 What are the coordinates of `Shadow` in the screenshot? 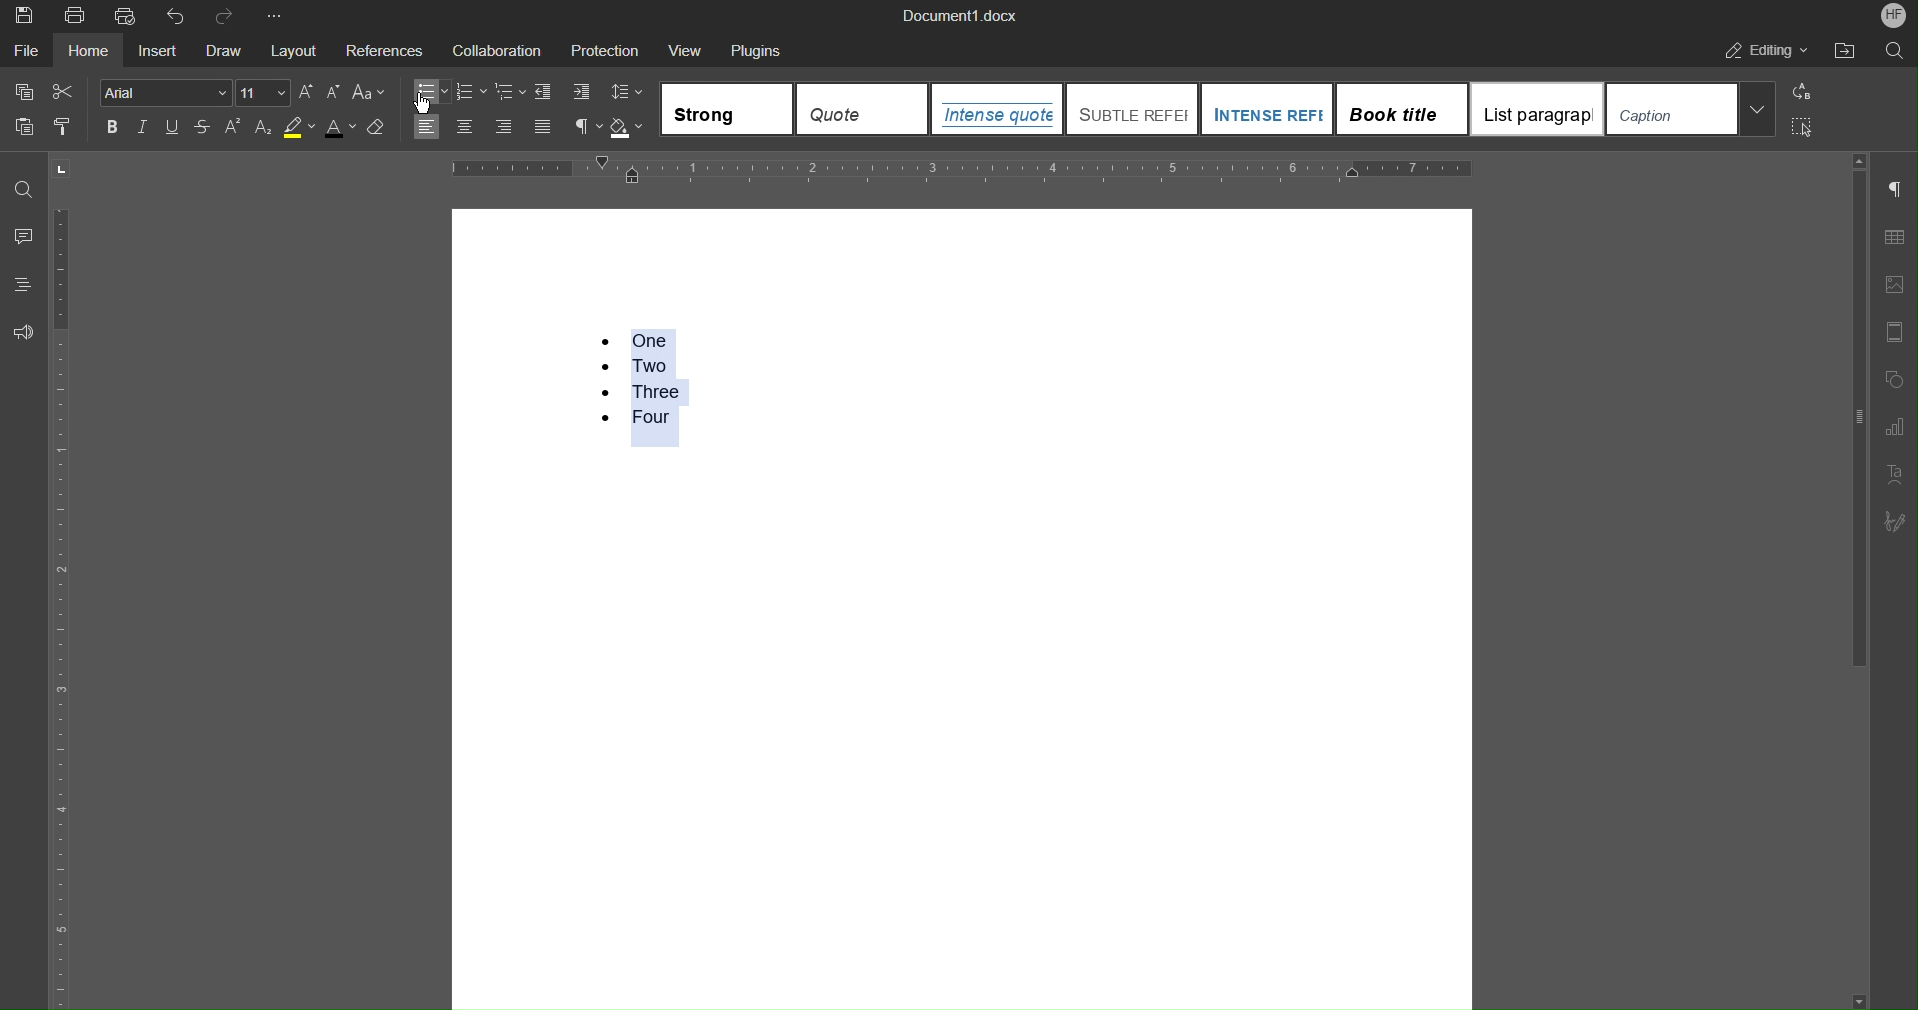 It's located at (631, 129).